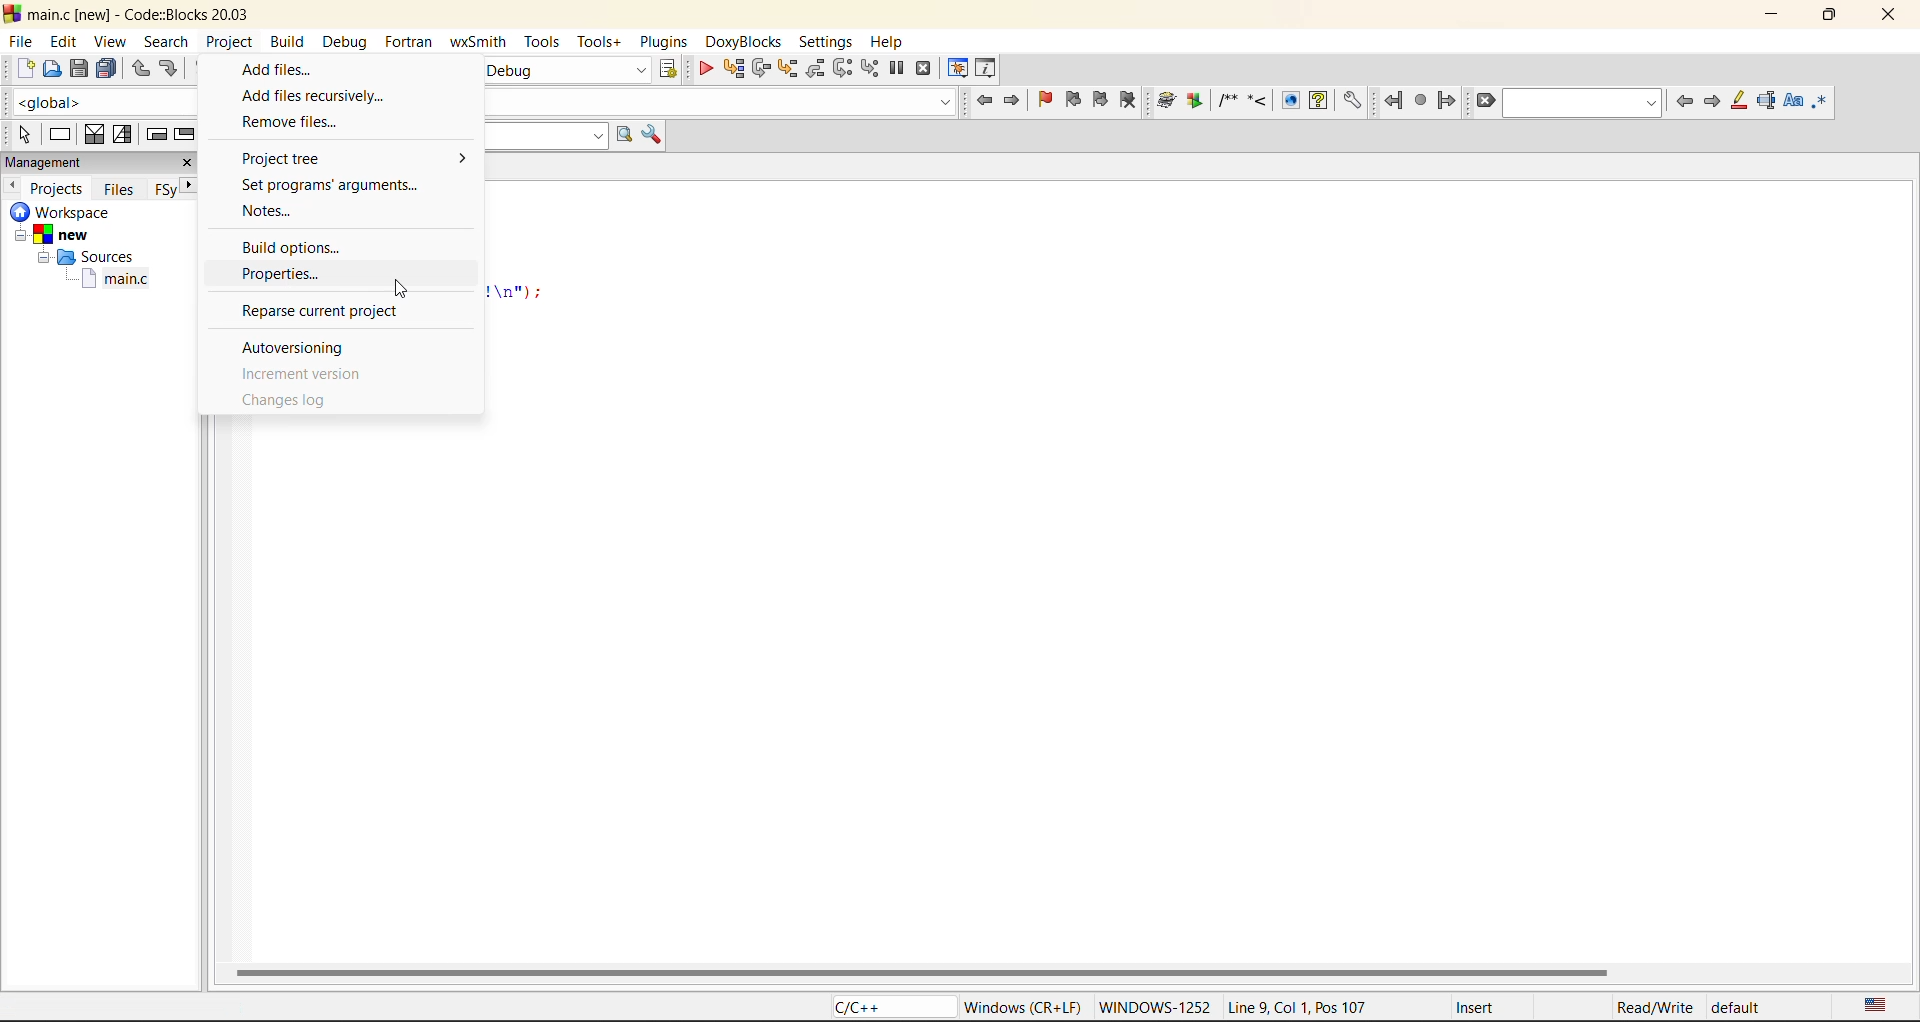 The width and height of the screenshot is (1920, 1022). I want to click on C/C++, so click(886, 1006).